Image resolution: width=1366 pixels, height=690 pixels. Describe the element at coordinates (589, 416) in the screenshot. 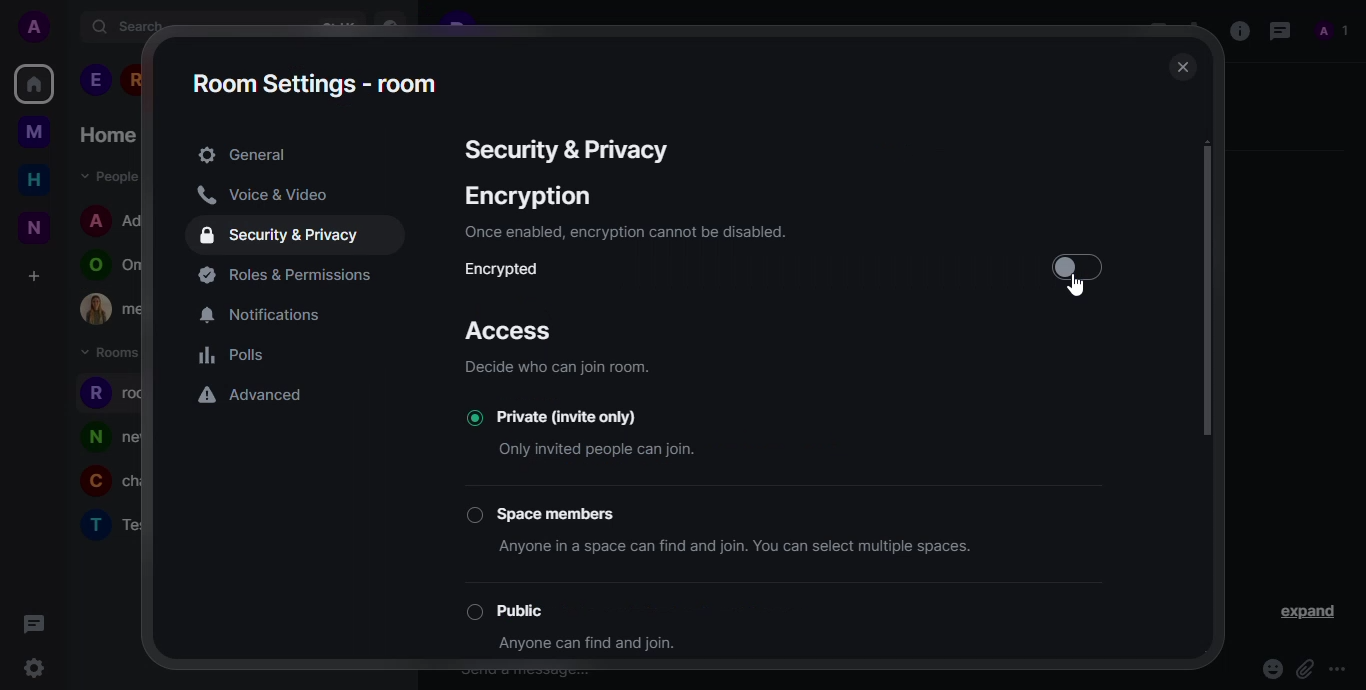

I see `private` at that location.